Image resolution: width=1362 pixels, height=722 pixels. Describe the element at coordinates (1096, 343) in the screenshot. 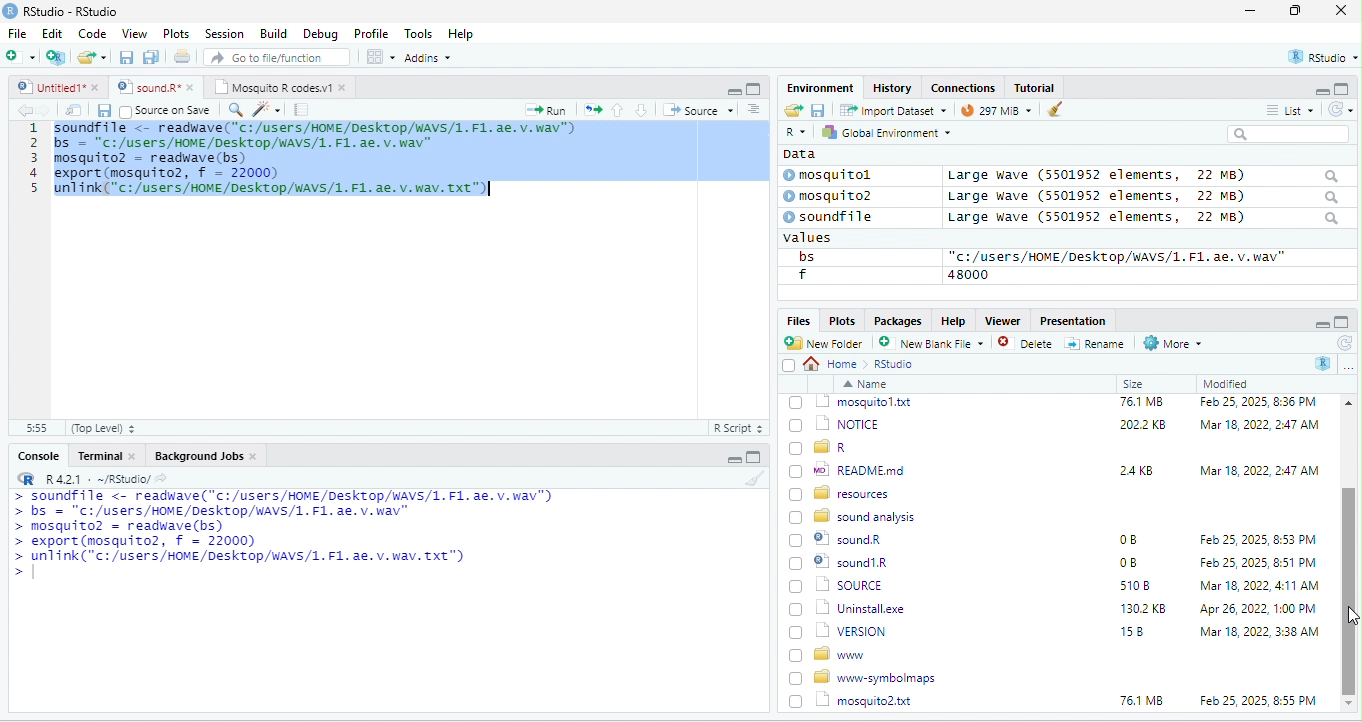

I see `=] Rename` at that location.